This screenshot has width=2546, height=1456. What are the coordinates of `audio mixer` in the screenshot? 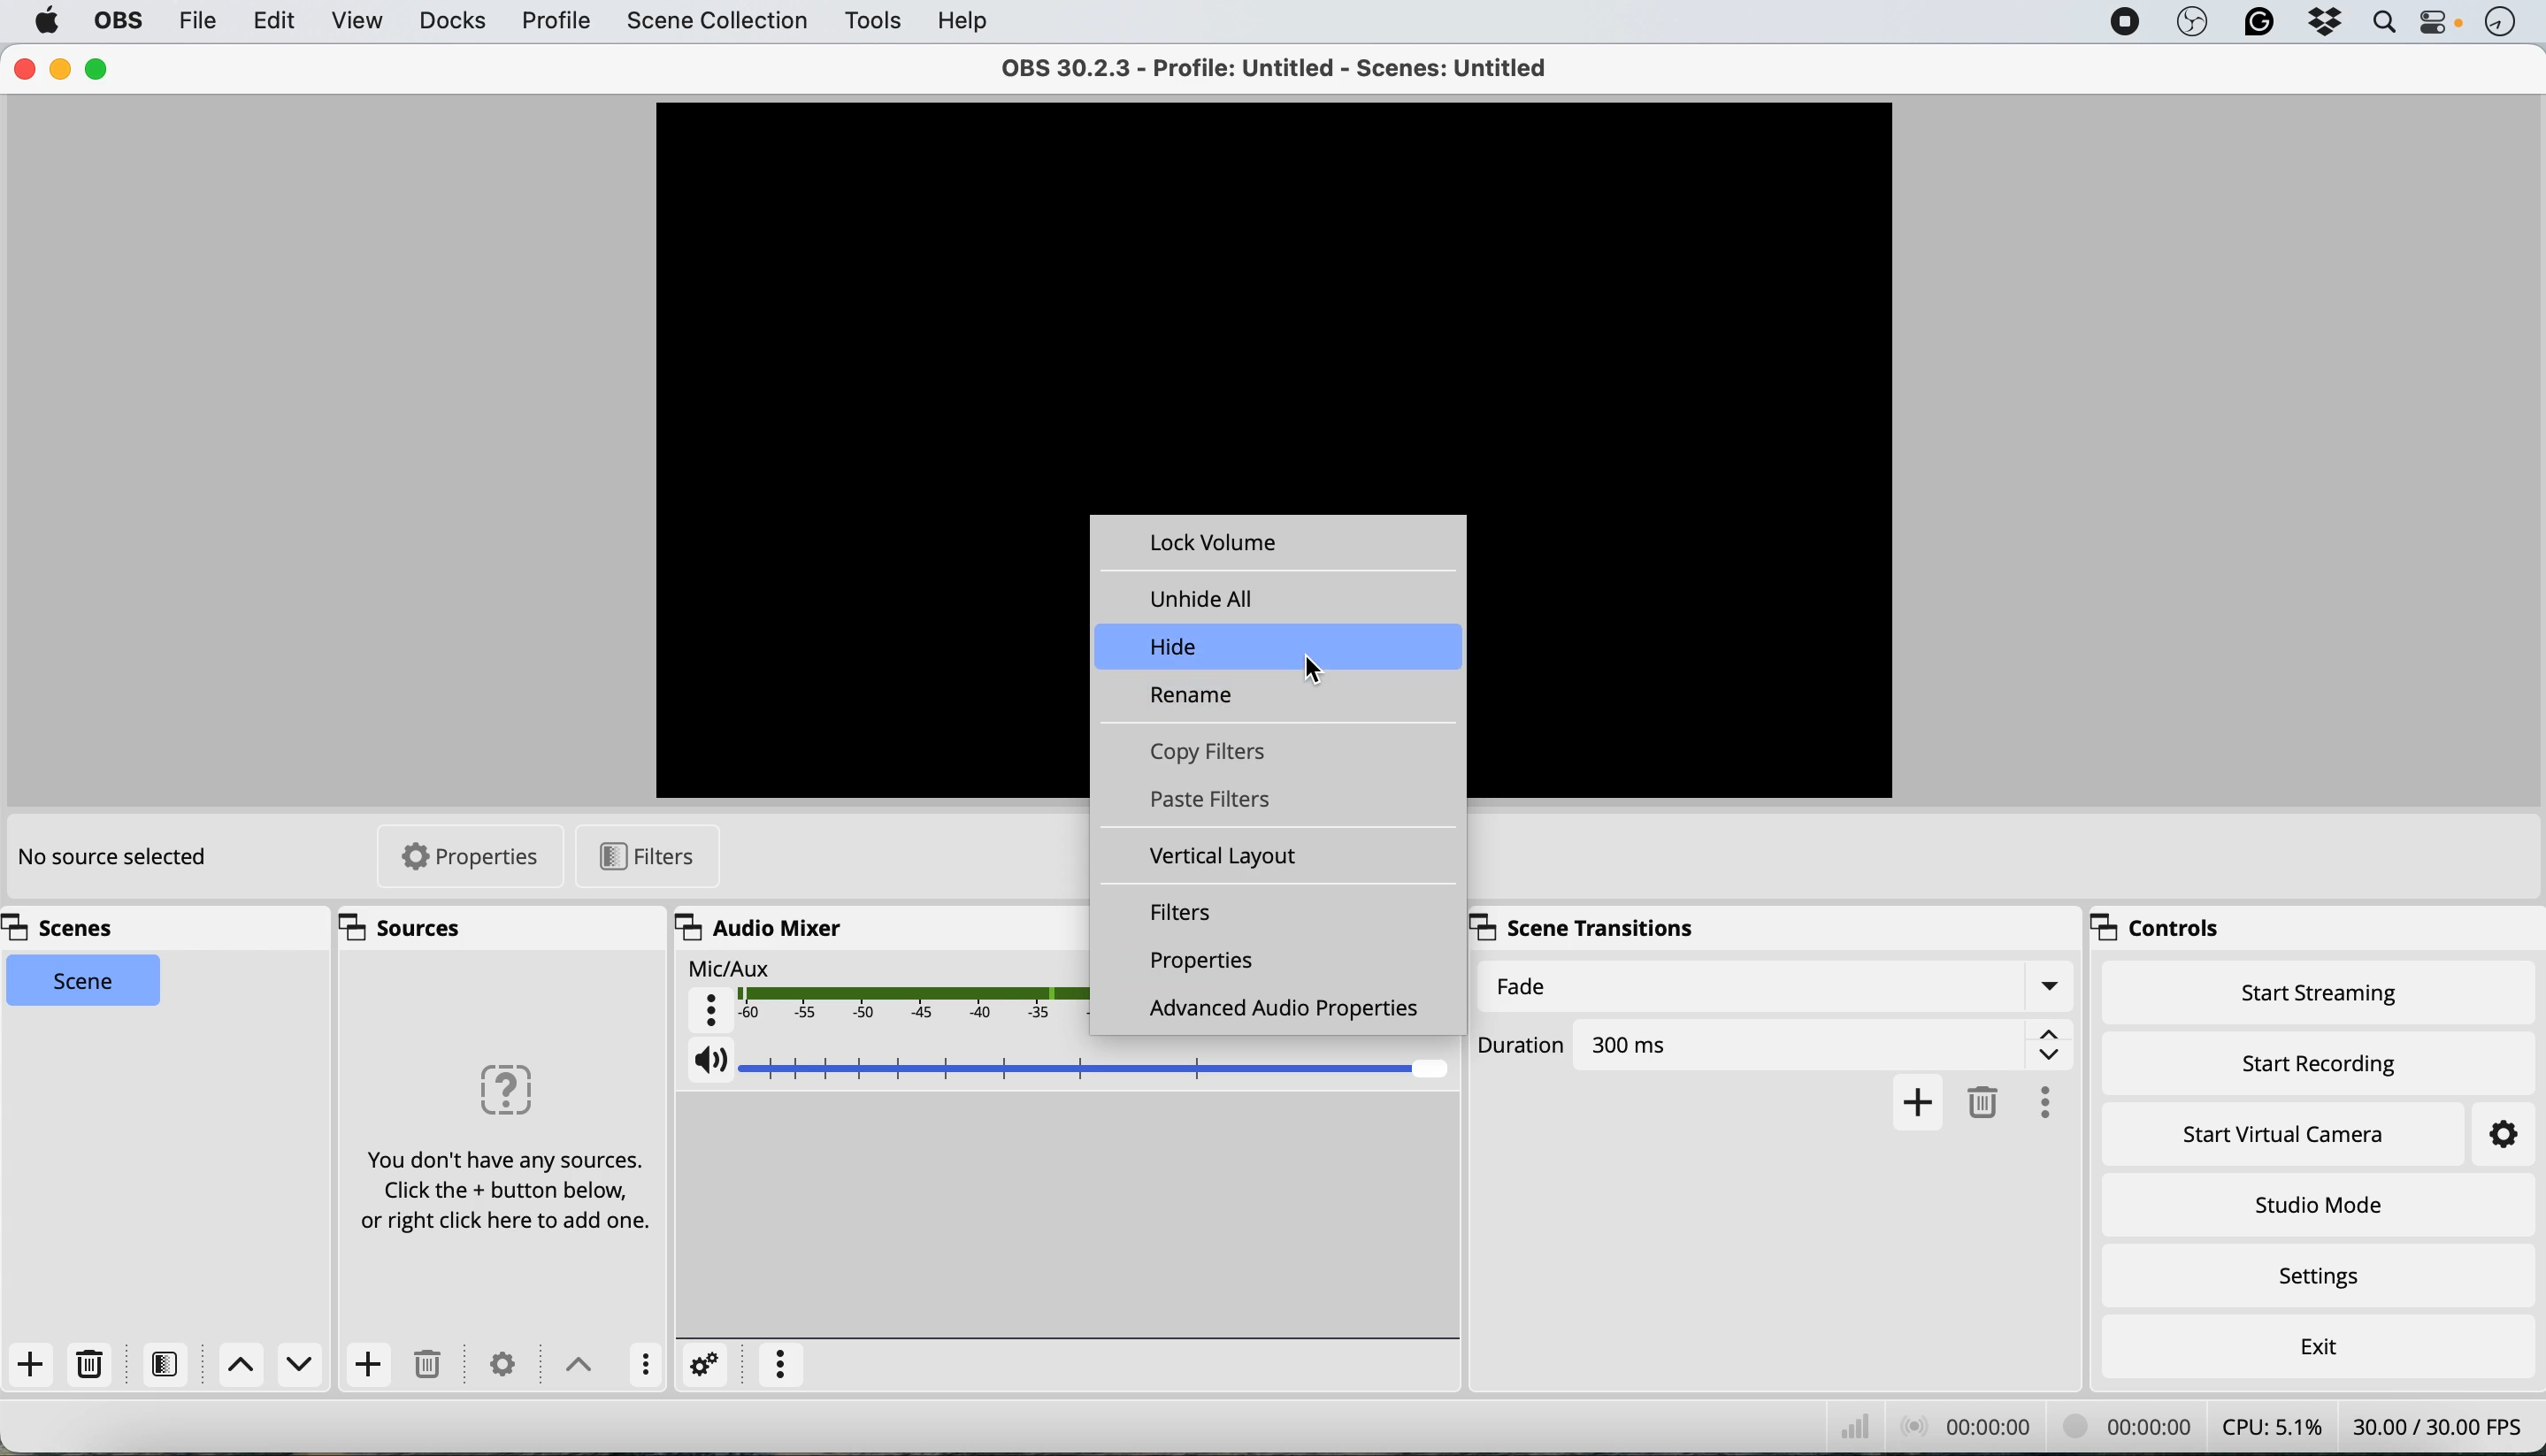 It's located at (768, 929).